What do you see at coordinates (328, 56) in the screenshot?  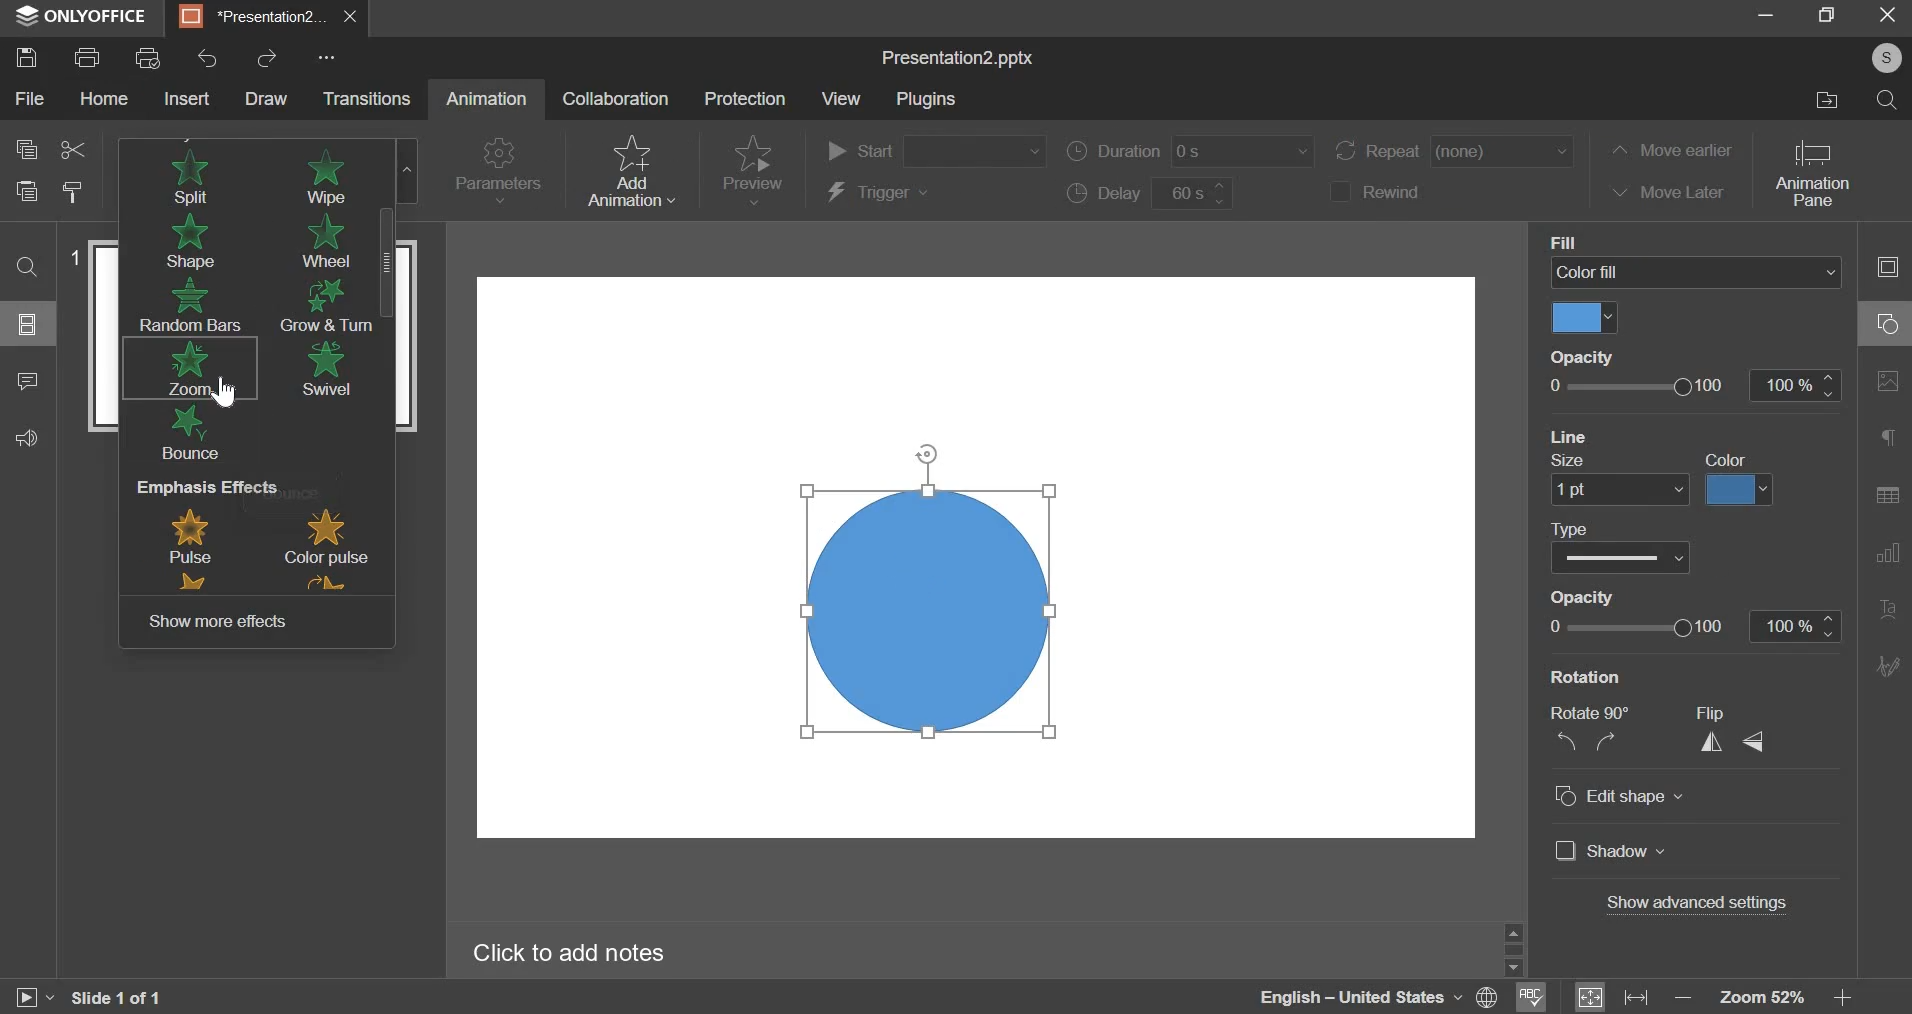 I see `` at bounding box center [328, 56].